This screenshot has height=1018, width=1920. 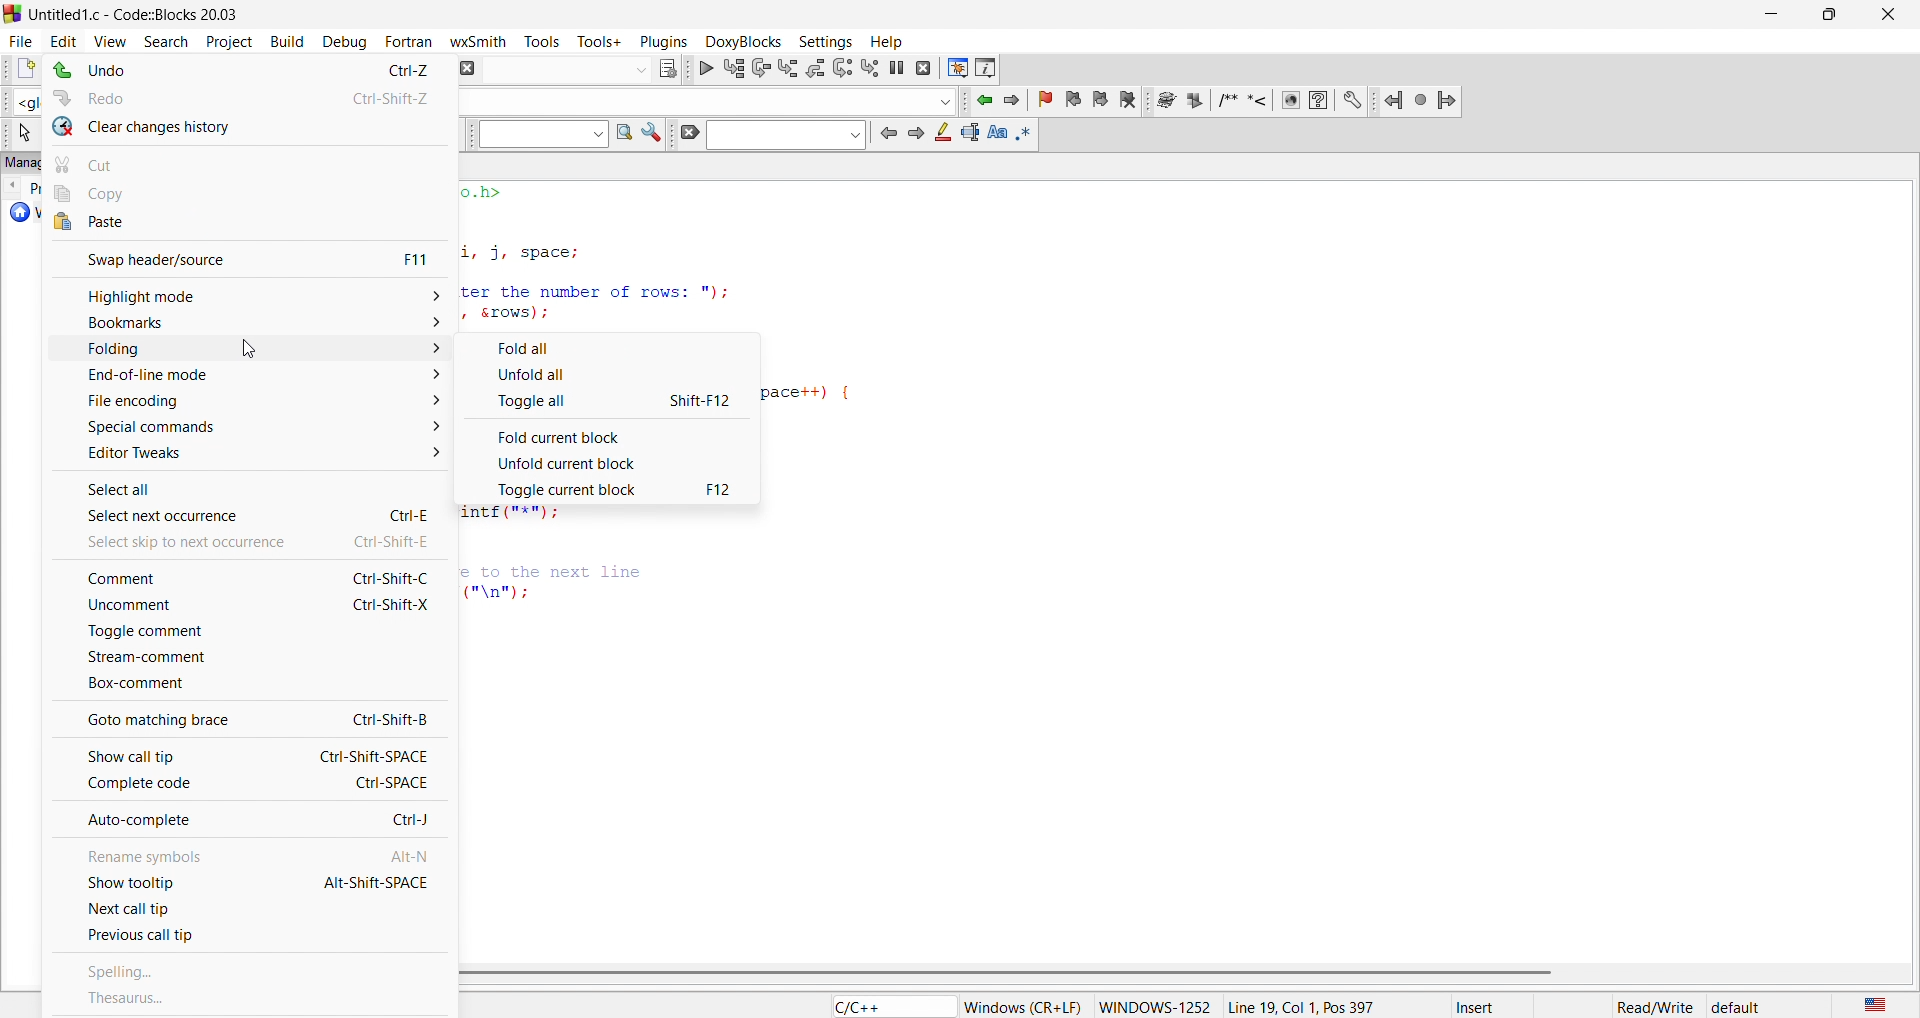 I want to click on stream comment, so click(x=248, y=656).